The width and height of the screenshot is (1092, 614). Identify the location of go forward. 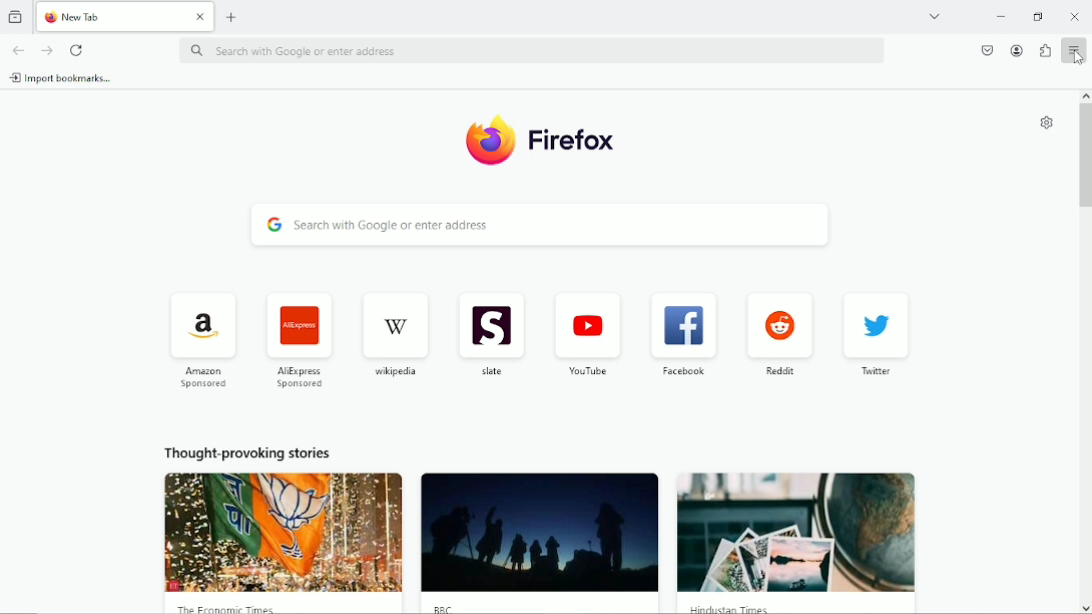
(47, 50).